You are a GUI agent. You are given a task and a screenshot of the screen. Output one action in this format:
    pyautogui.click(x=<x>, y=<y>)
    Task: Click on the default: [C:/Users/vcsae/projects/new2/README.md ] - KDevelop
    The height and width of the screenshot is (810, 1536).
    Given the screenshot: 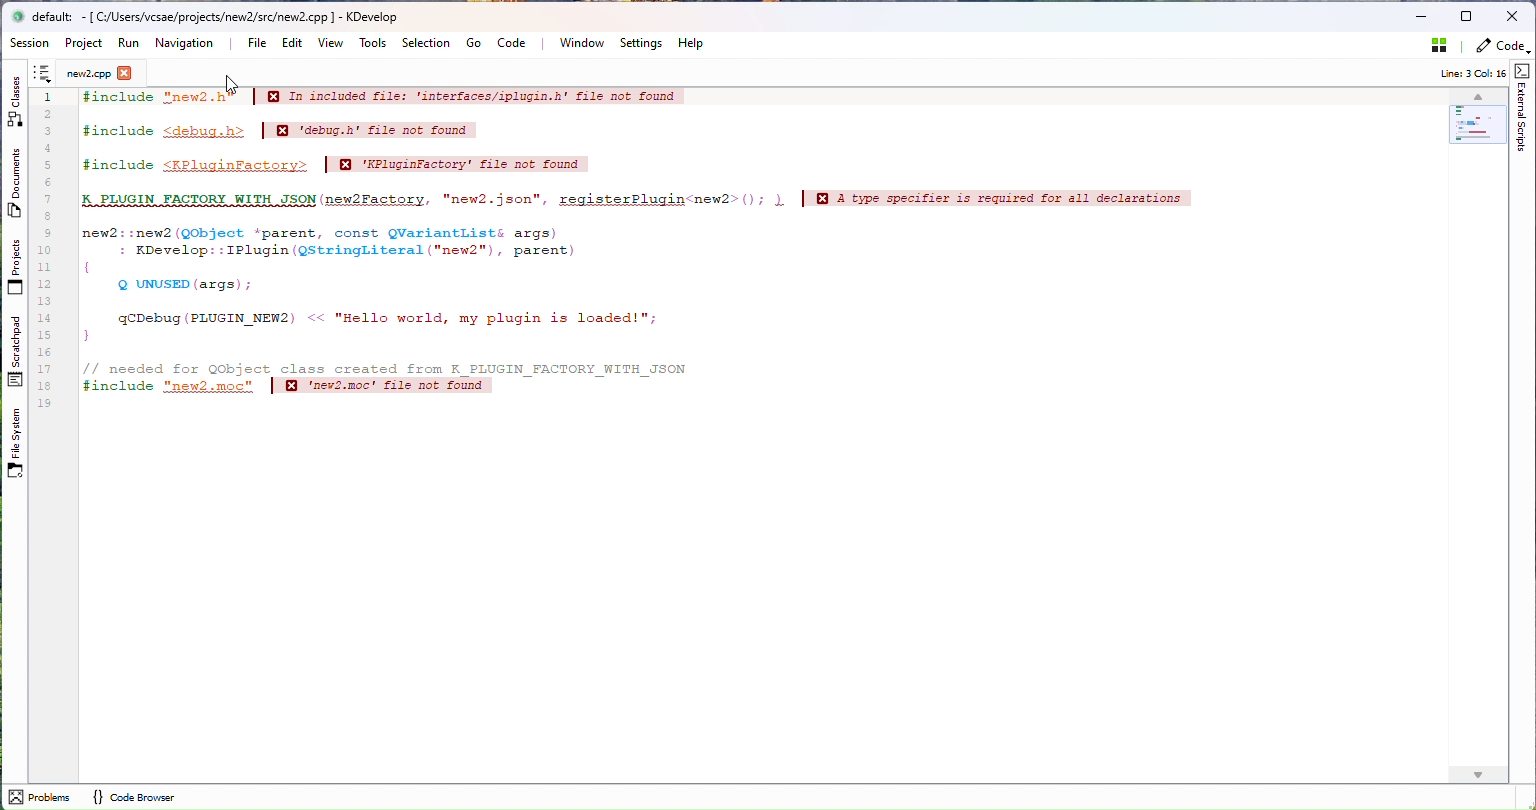 What is the action you would take?
    pyautogui.click(x=210, y=18)
    